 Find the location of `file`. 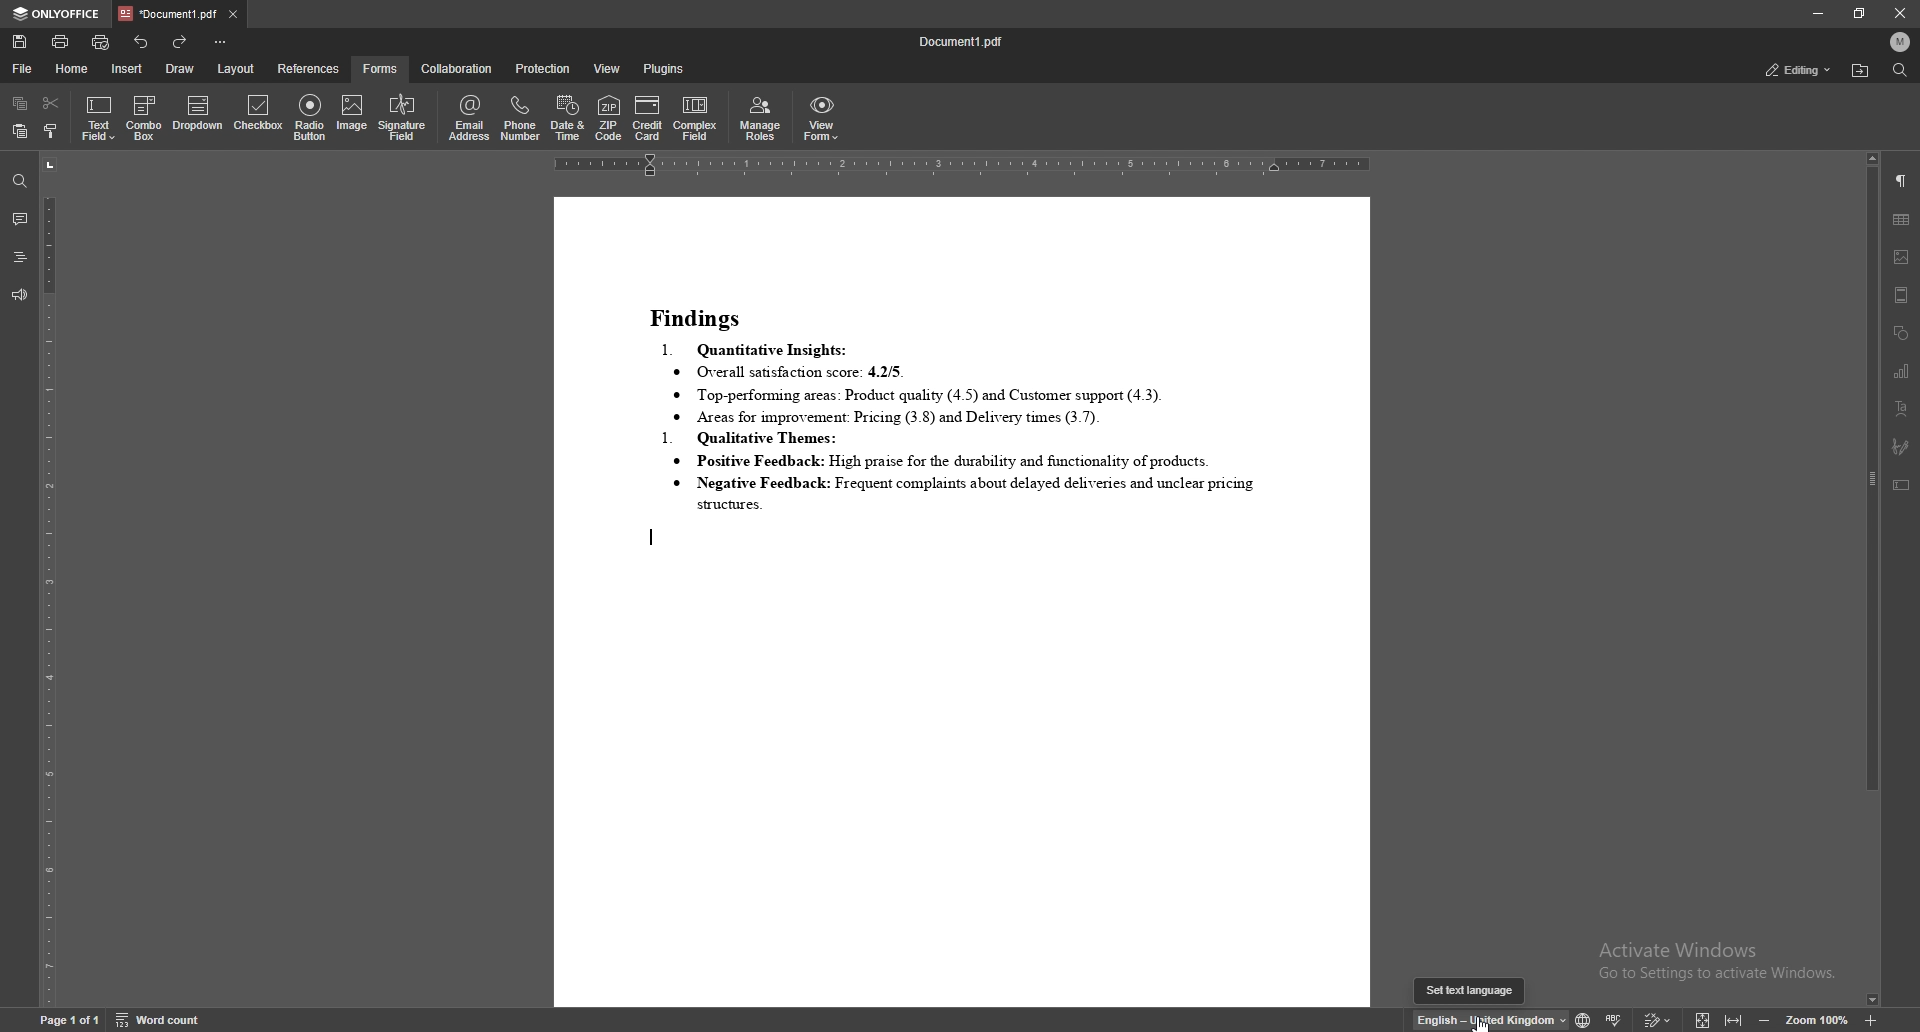

file is located at coordinates (23, 68).